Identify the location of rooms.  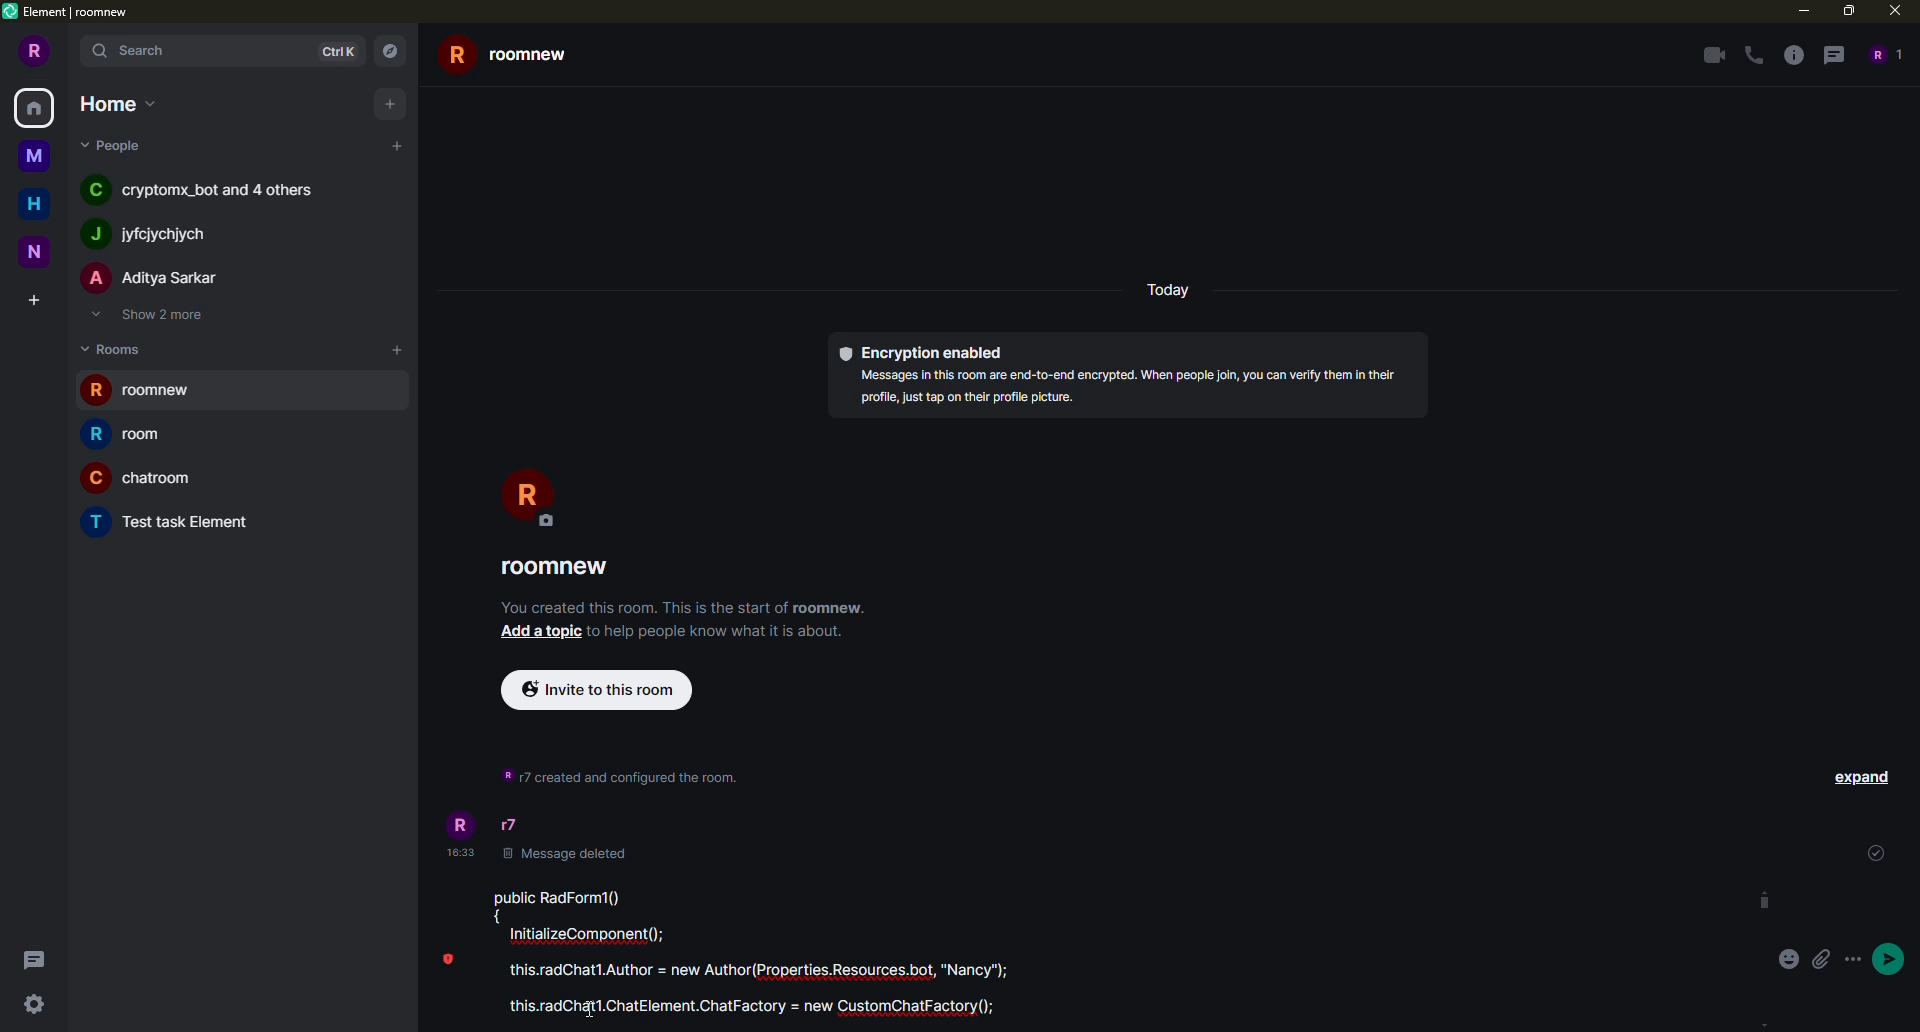
(111, 349).